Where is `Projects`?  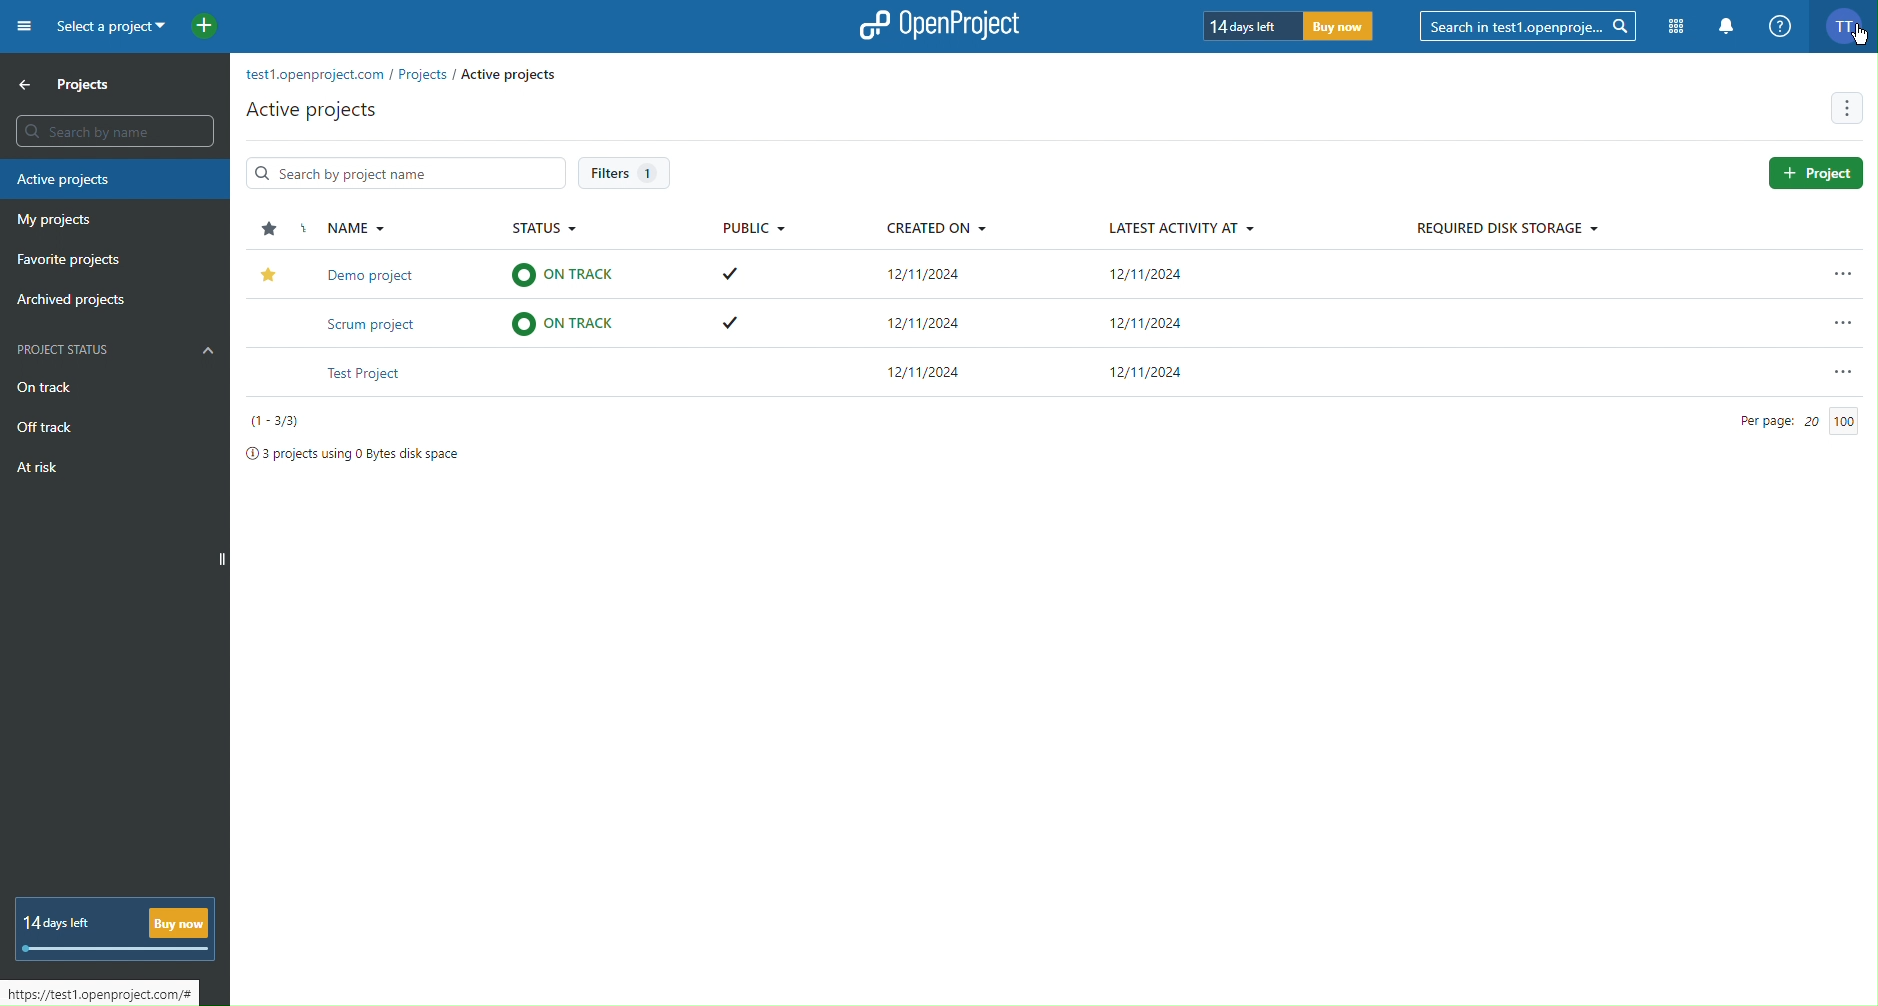 Projects is located at coordinates (76, 86).